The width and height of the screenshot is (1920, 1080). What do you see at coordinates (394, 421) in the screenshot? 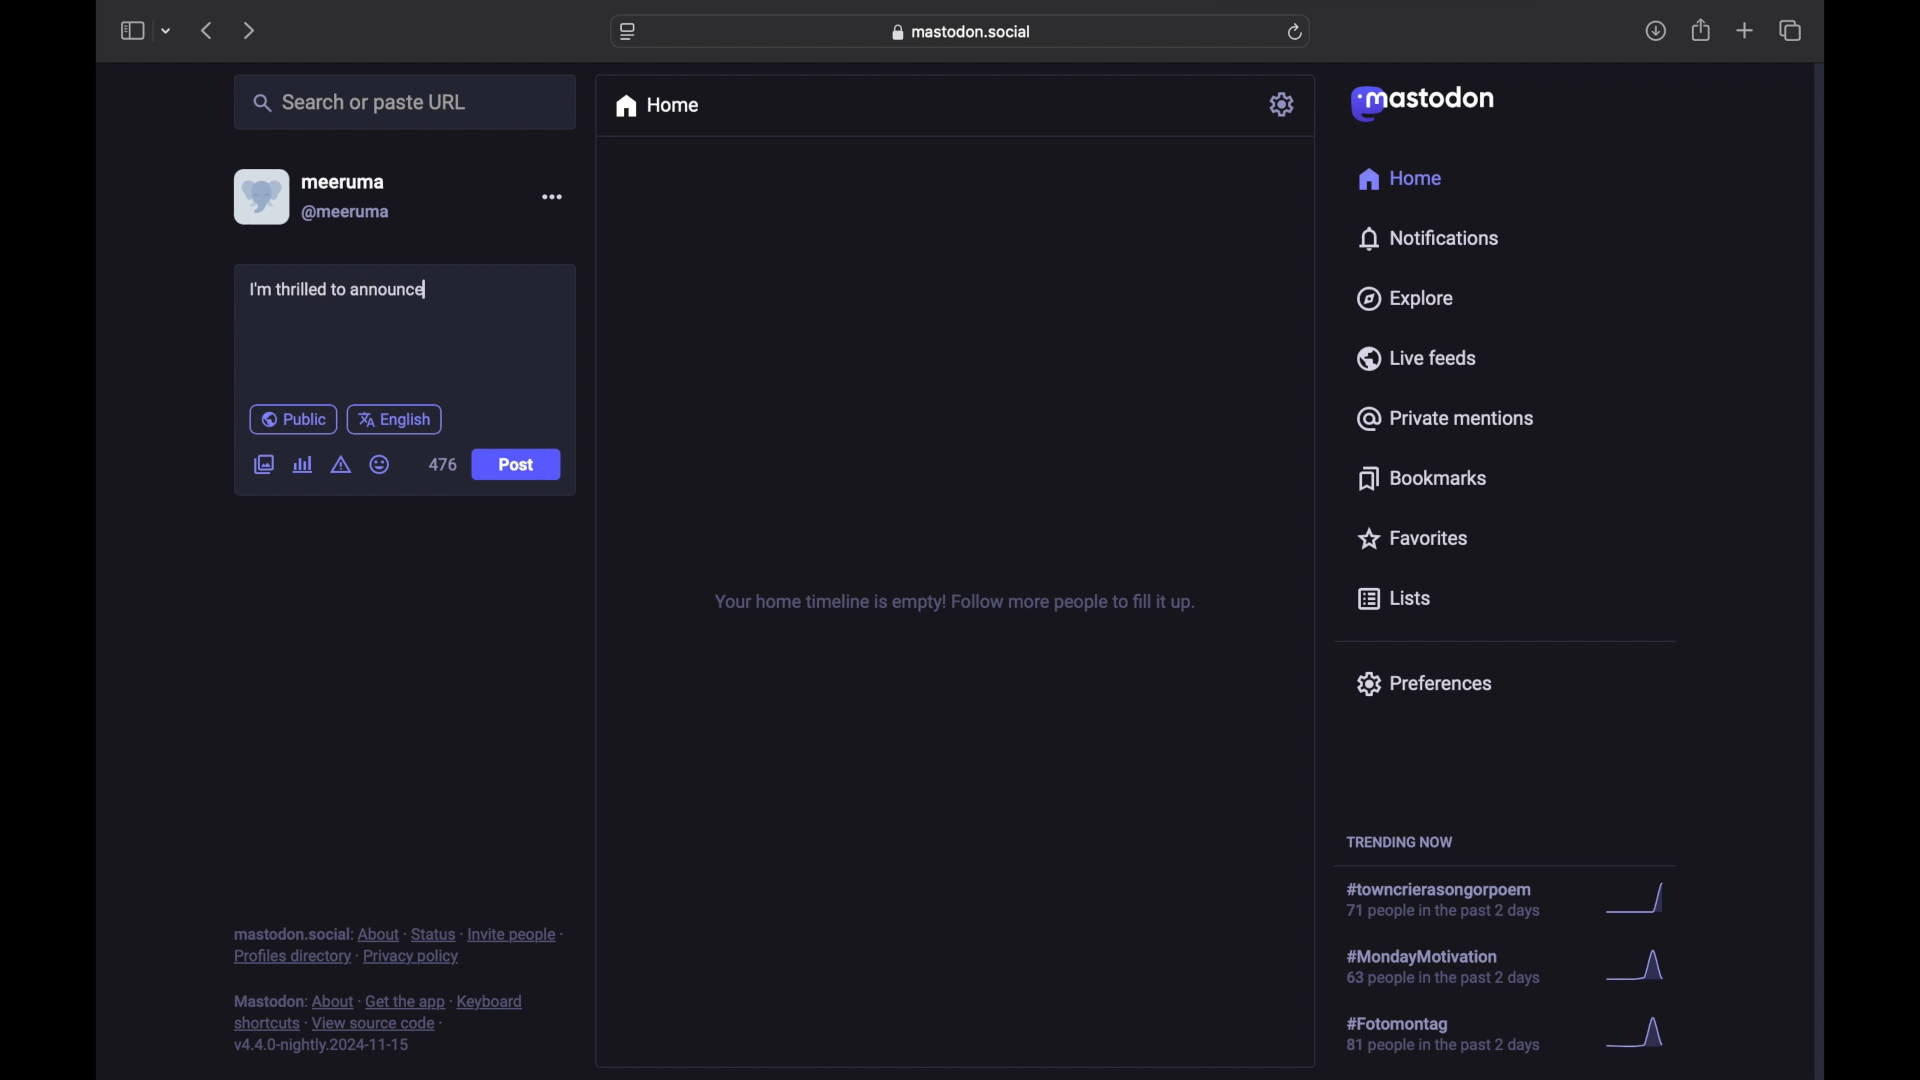
I see `english` at bounding box center [394, 421].